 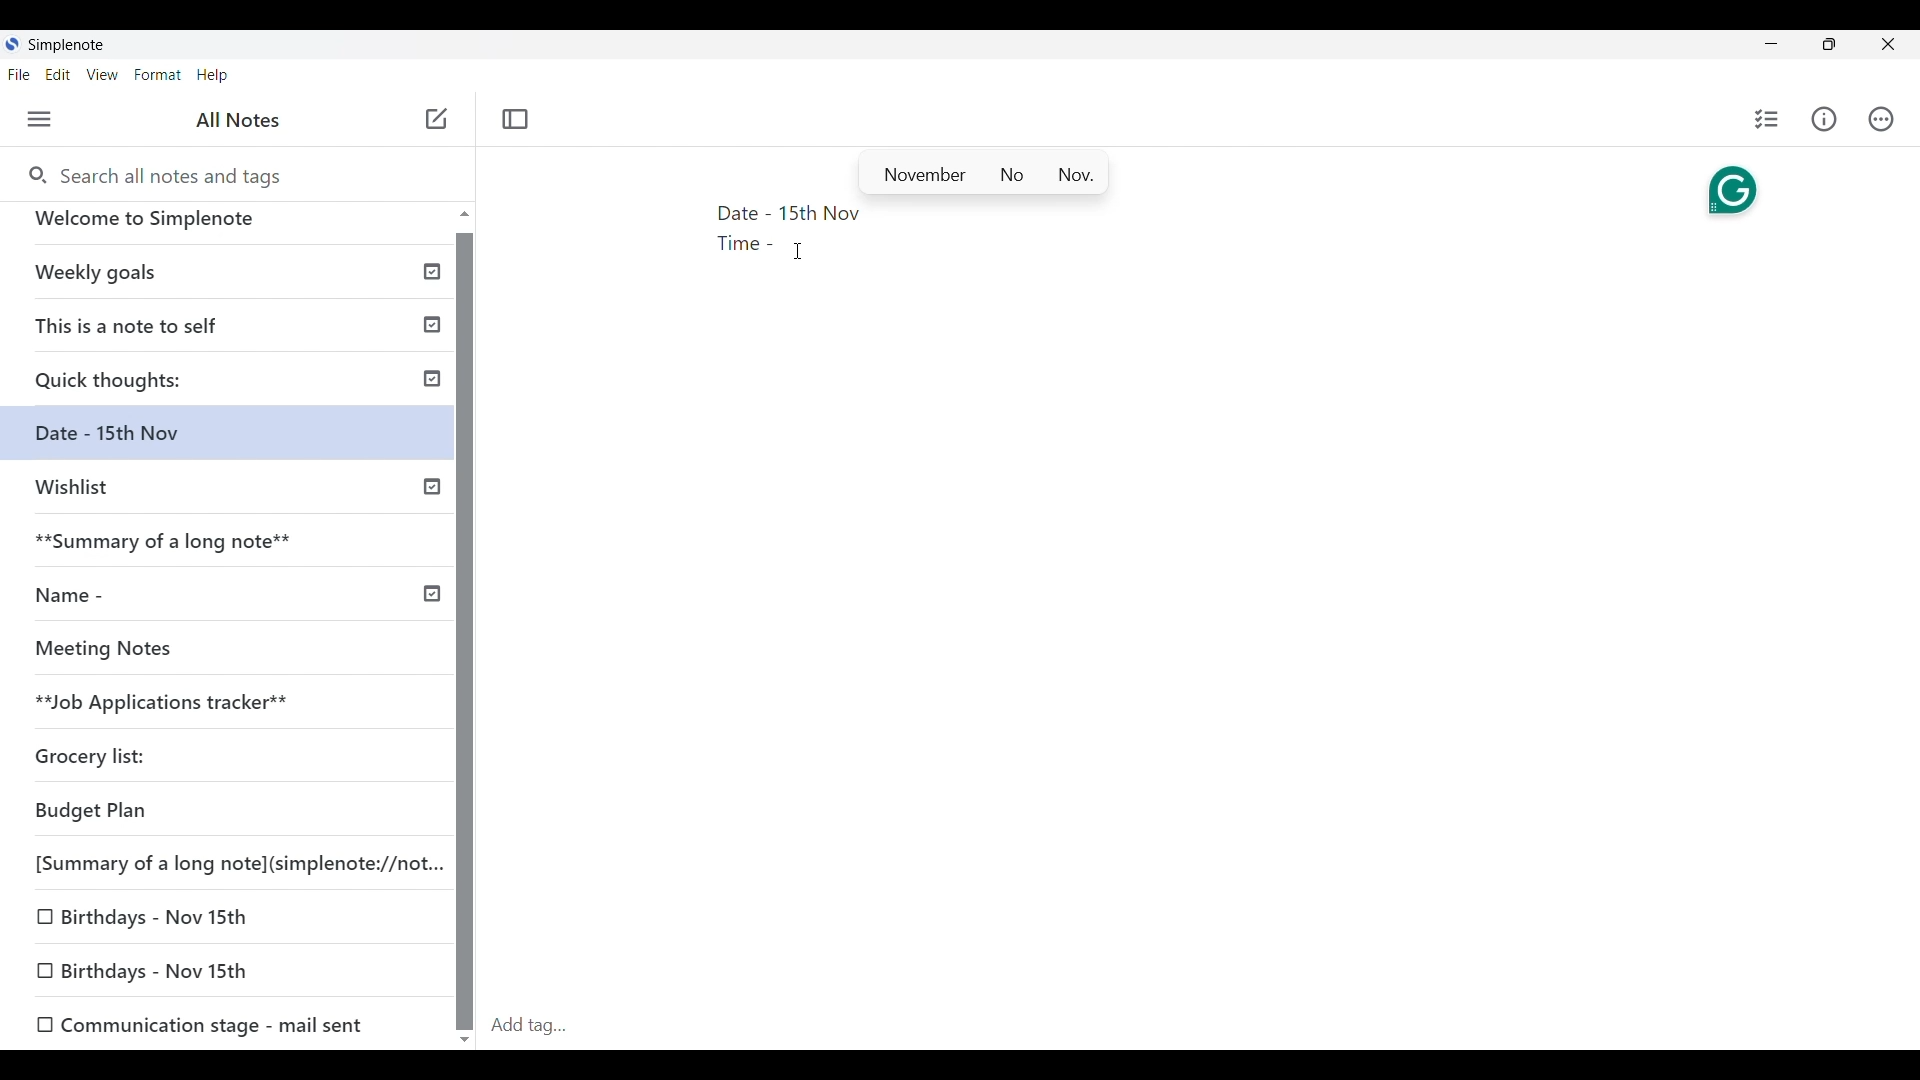 I want to click on Quick slide to bottom, so click(x=465, y=1040).